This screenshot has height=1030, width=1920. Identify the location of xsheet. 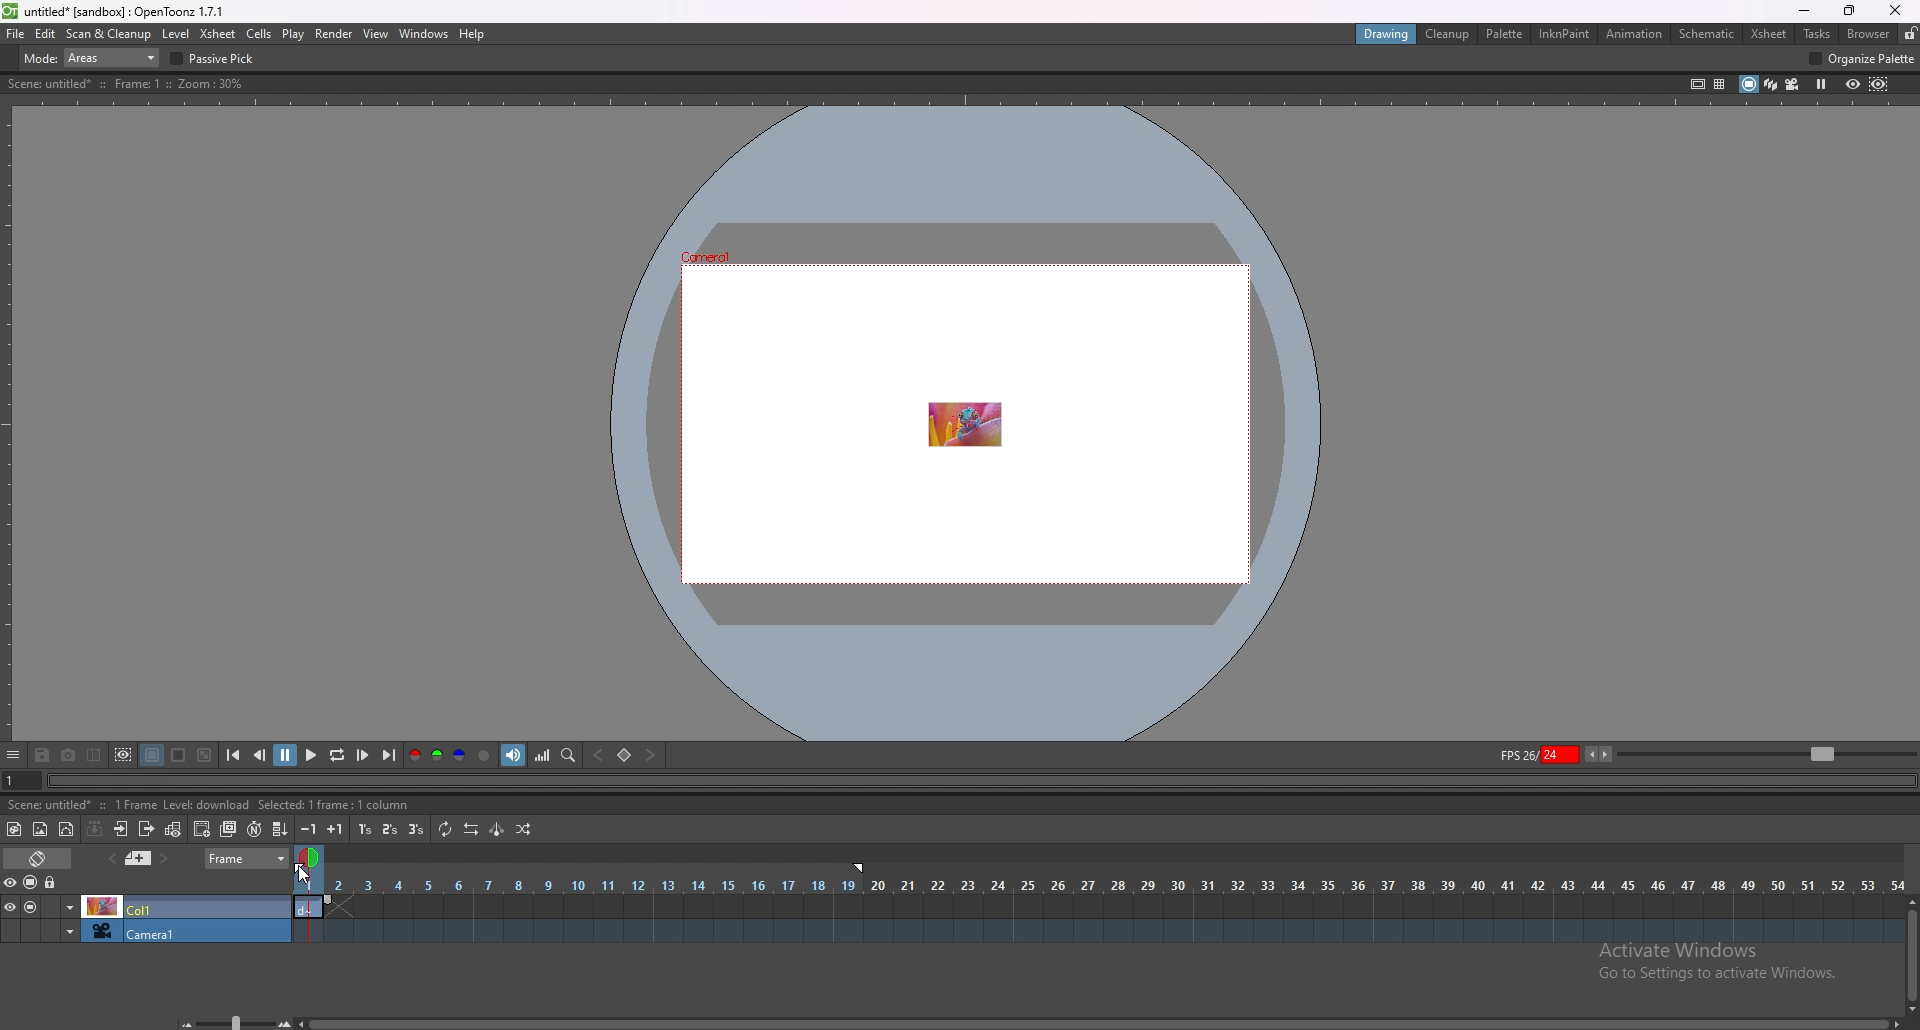
(1769, 35).